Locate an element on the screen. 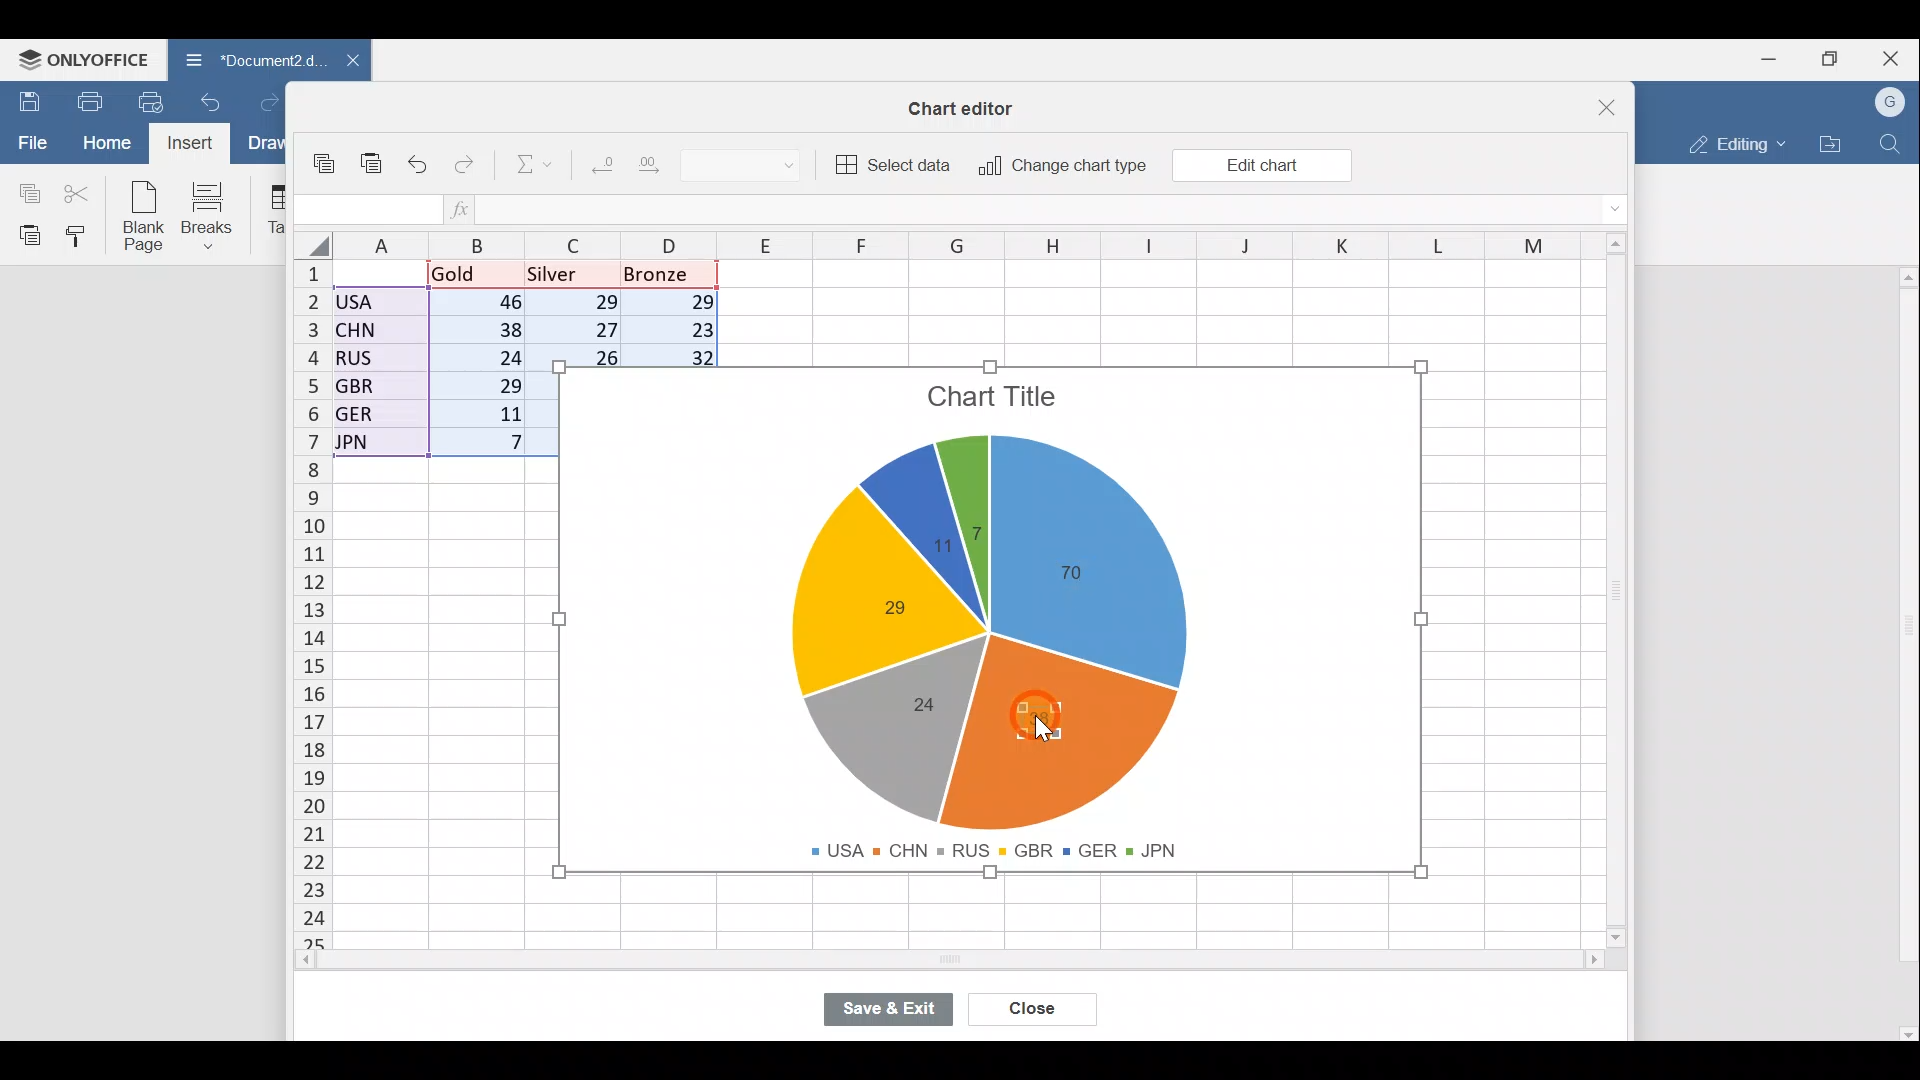 Image resolution: width=1920 pixels, height=1080 pixels. Summation is located at coordinates (536, 161).